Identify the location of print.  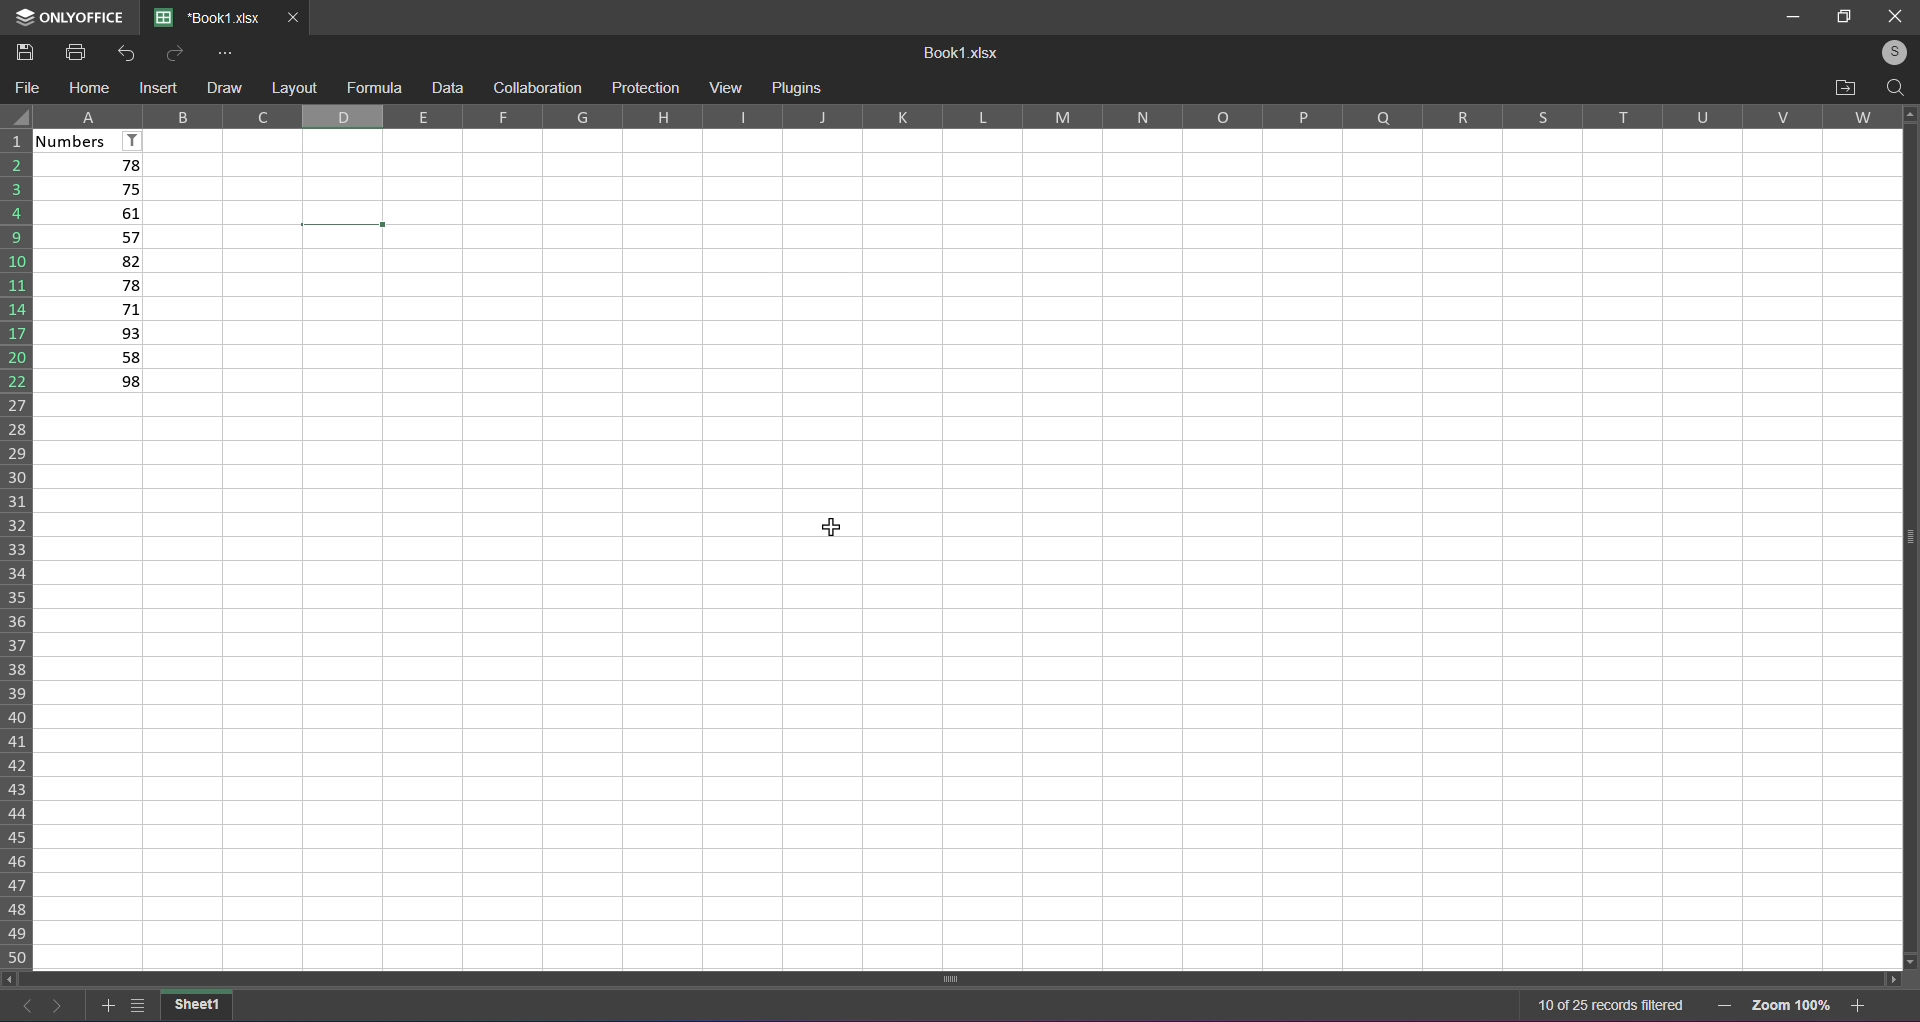
(73, 52).